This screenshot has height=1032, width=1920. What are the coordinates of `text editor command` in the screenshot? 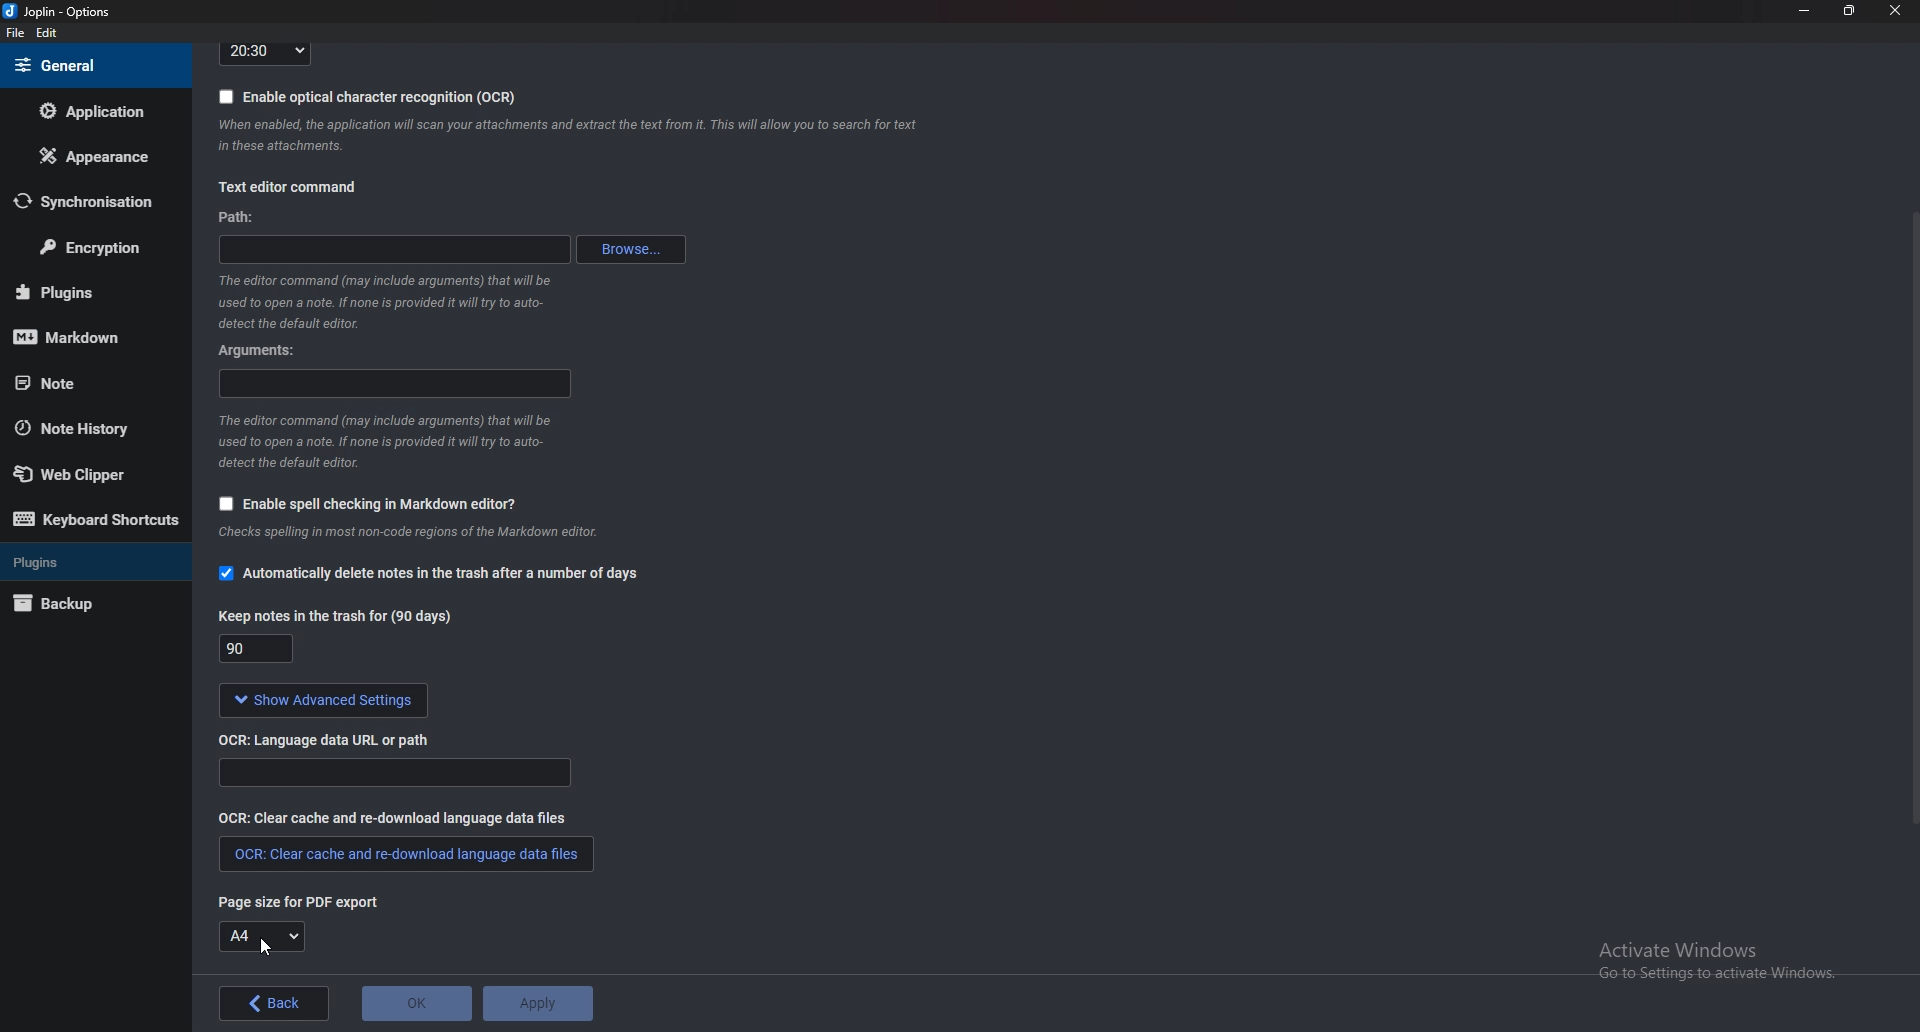 It's located at (287, 189).